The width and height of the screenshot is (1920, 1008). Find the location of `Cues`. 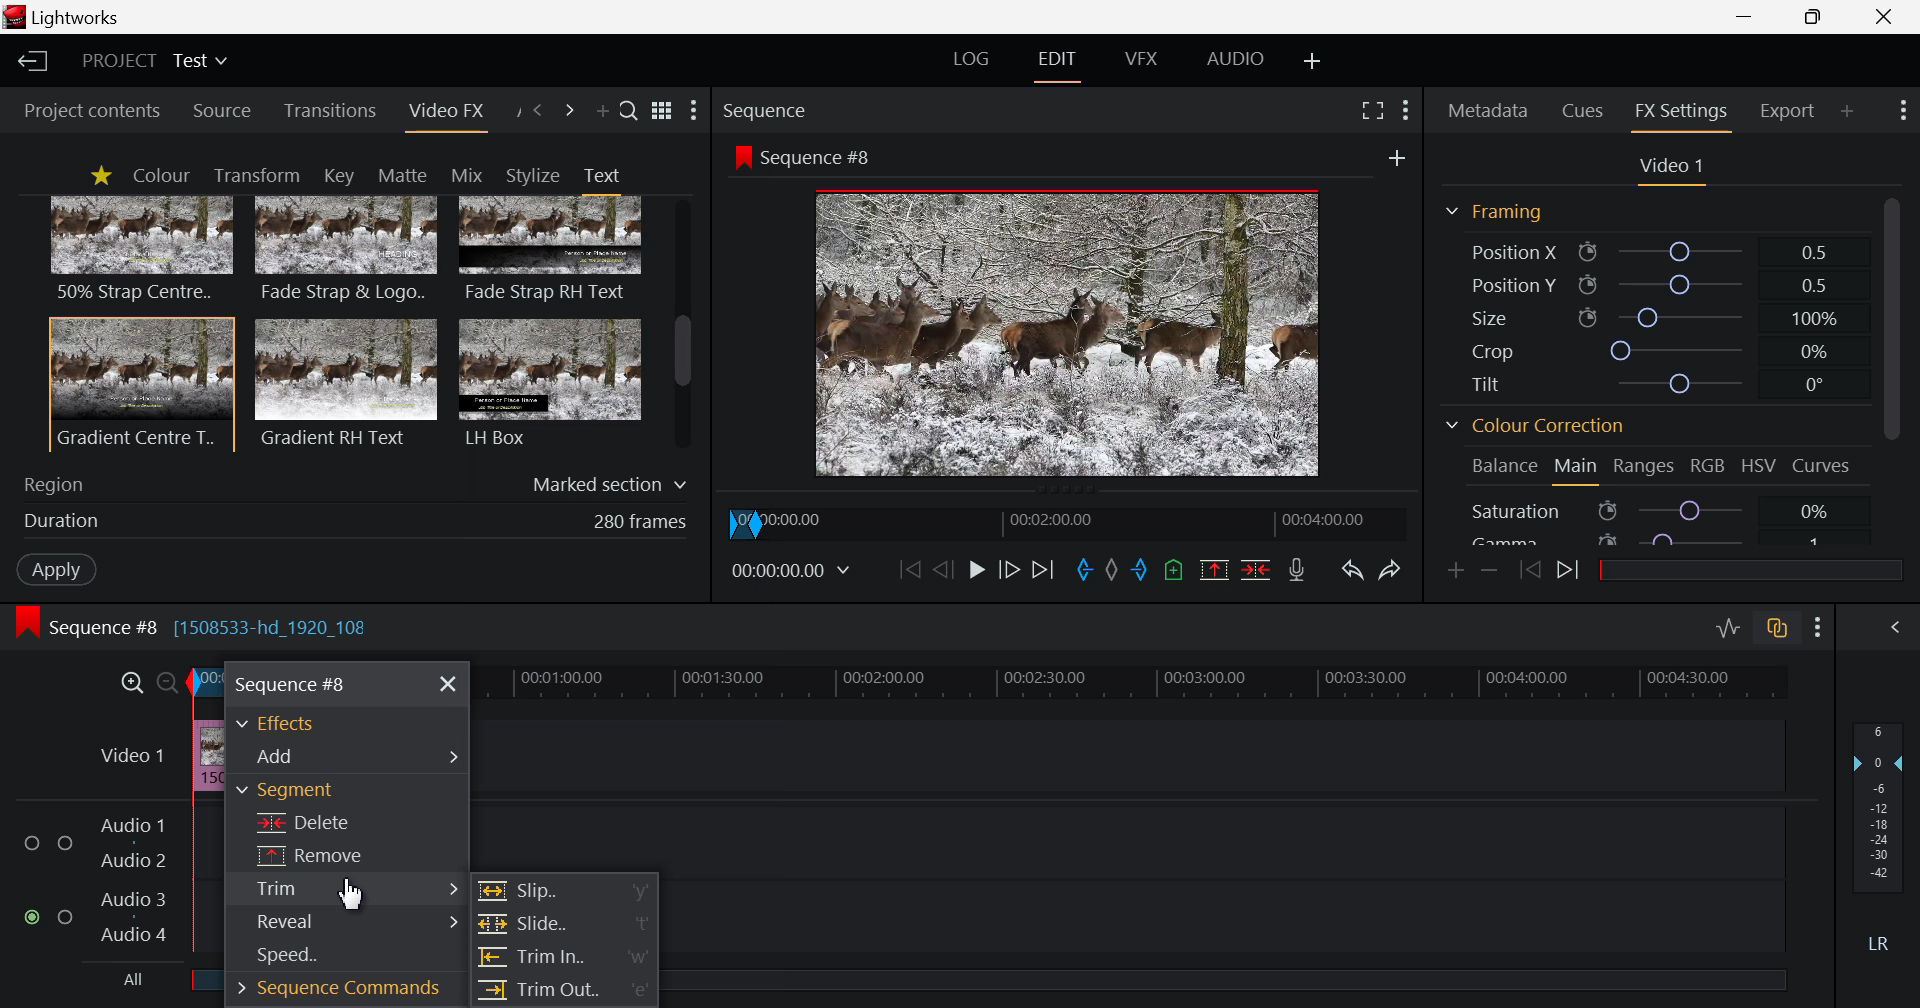

Cues is located at coordinates (1585, 109).